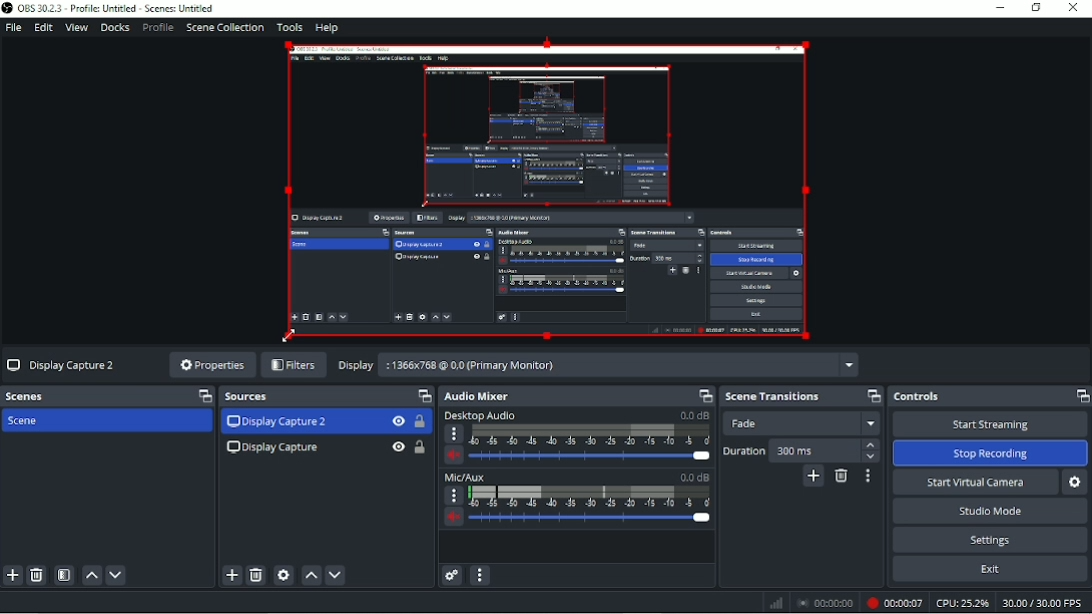 This screenshot has width=1092, height=614. I want to click on Properties, so click(208, 365).